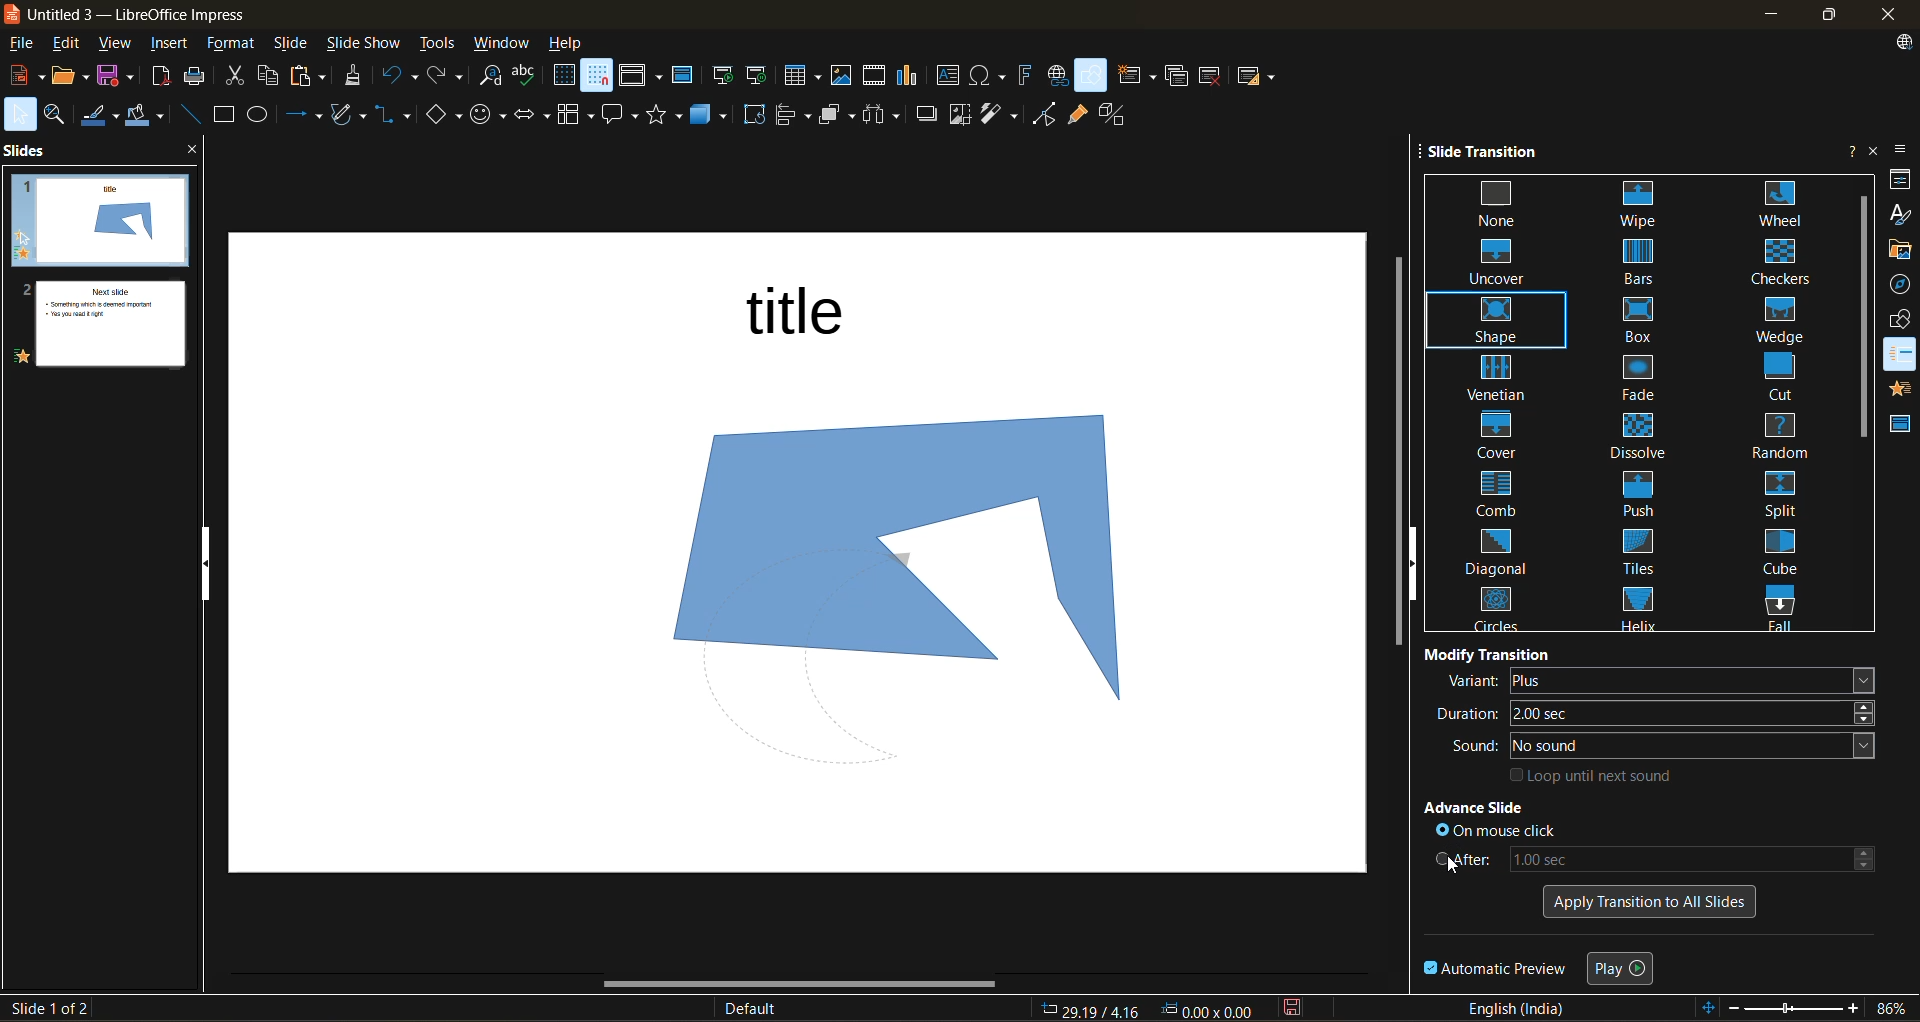  I want to click on file name and app name, so click(143, 15).